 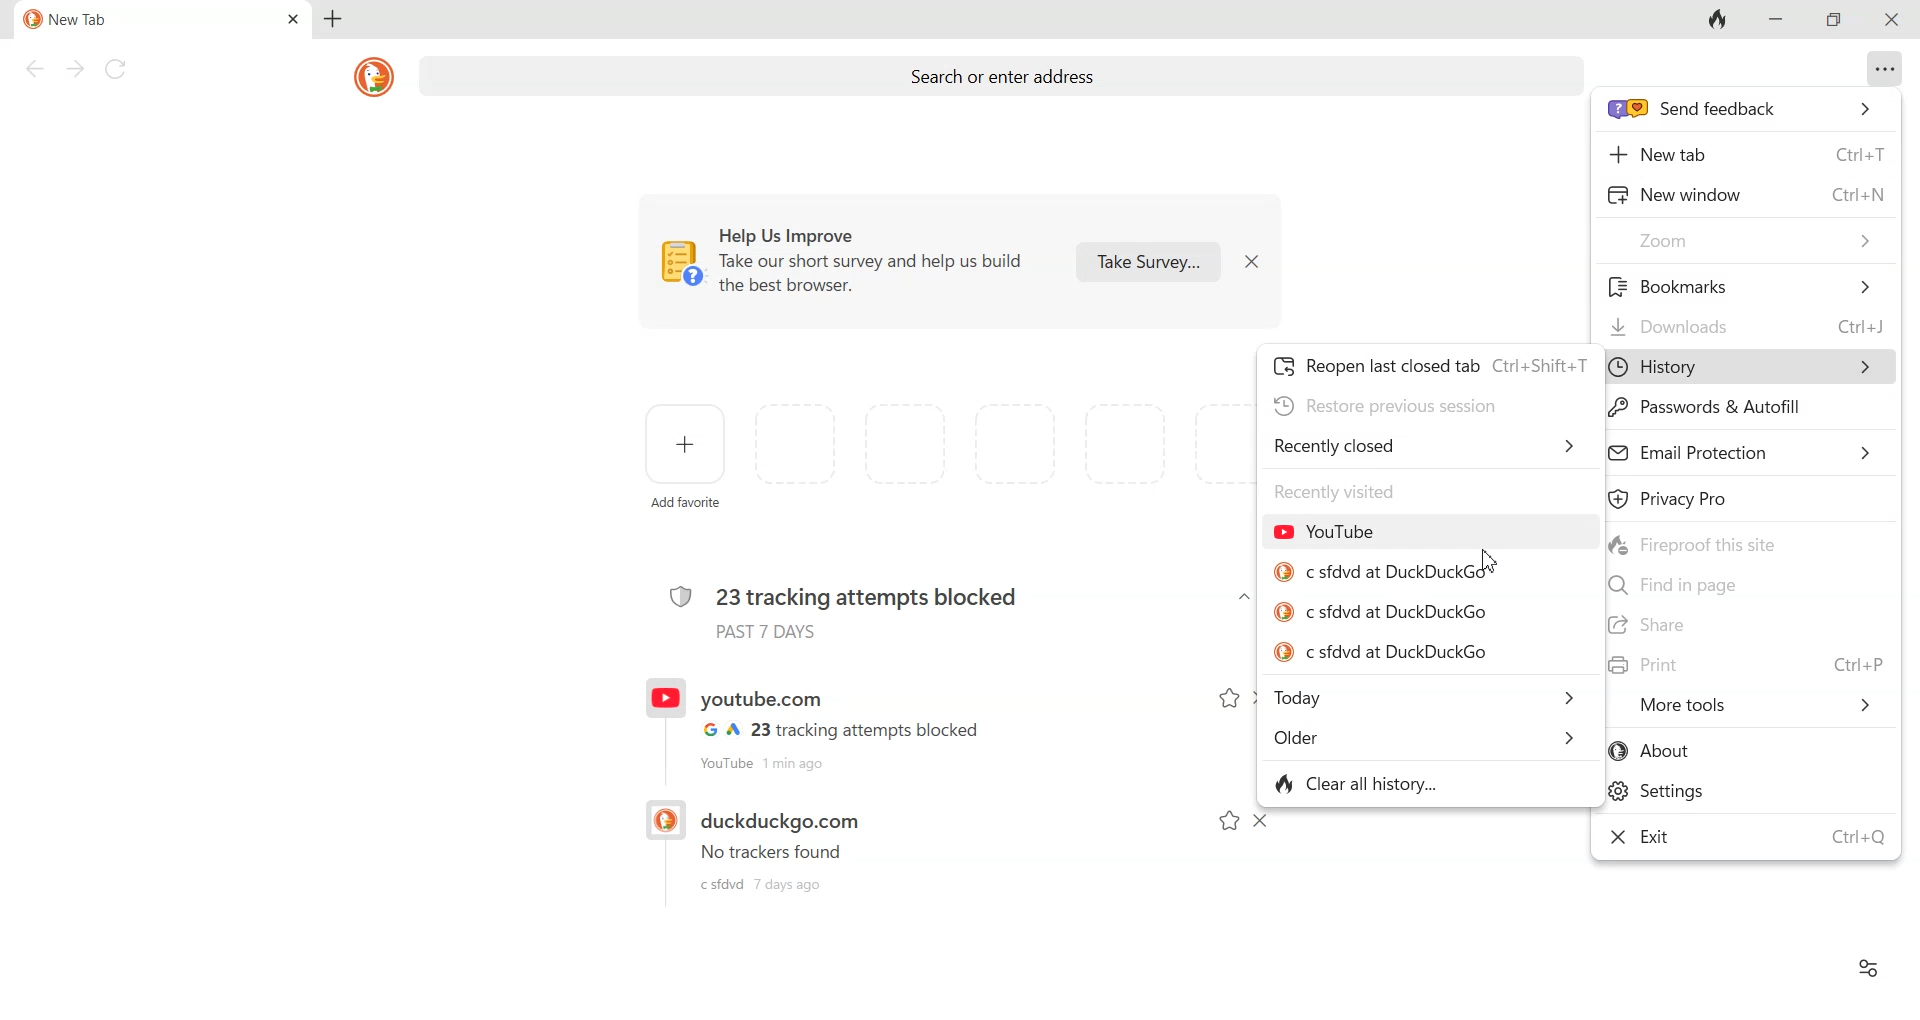 I want to click on Recently closed, so click(x=1427, y=444).